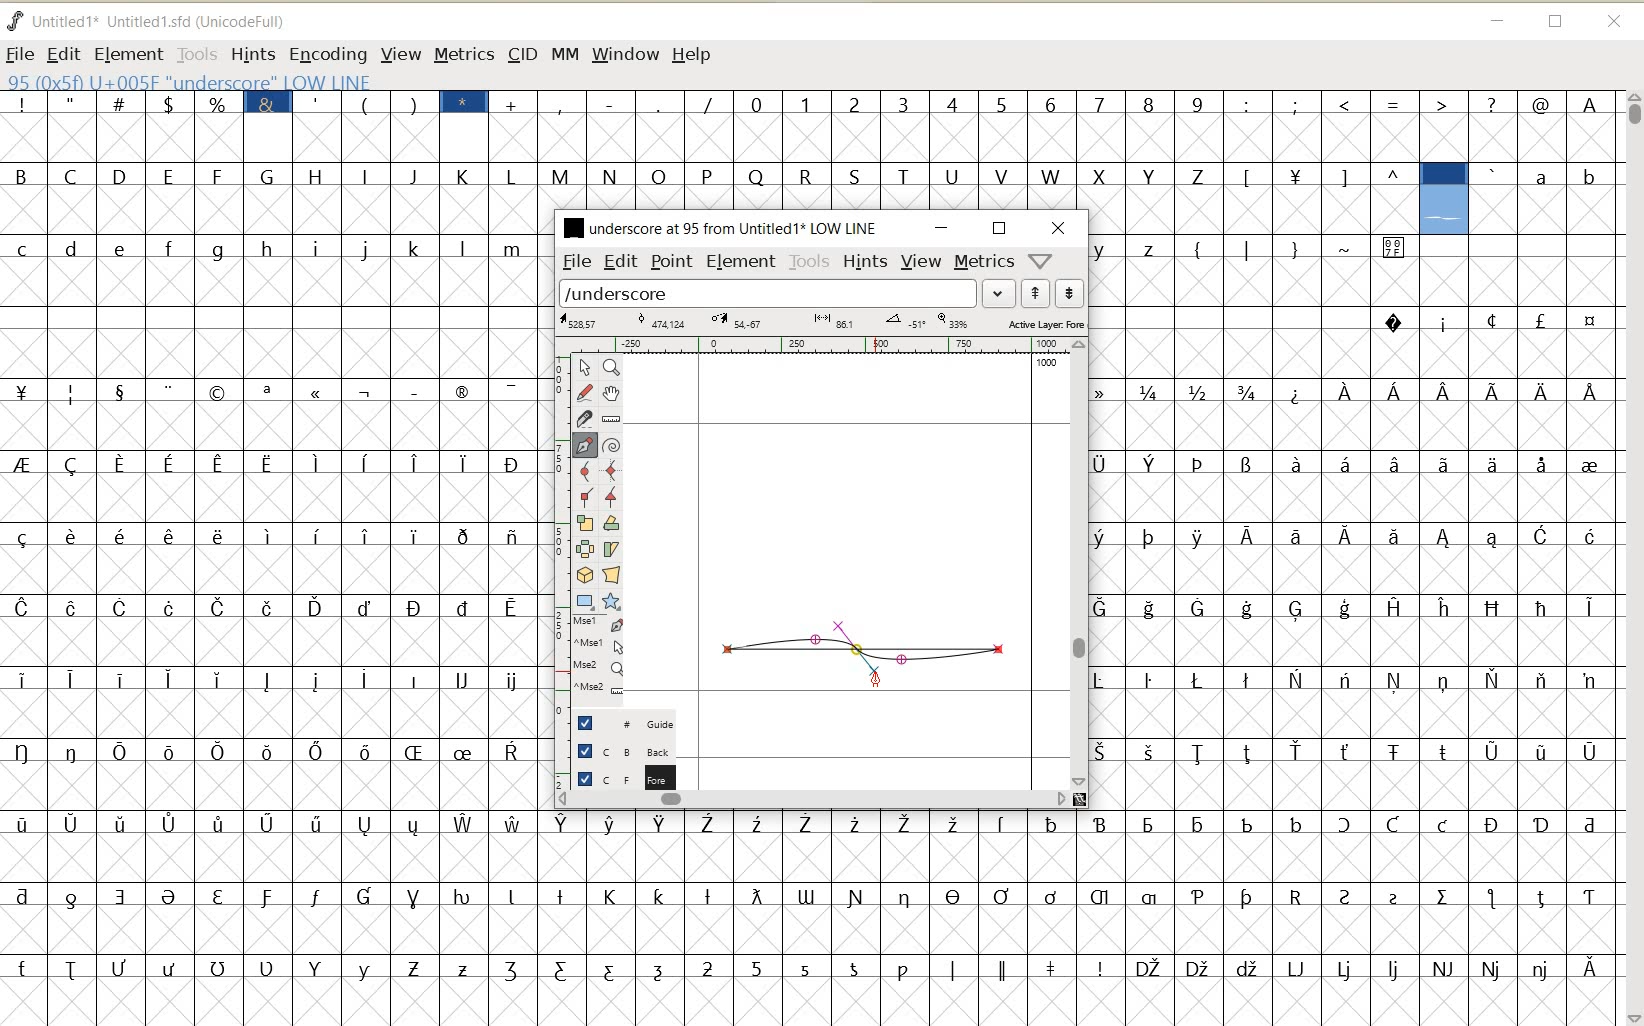  Describe the element at coordinates (768, 292) in the screenshot. I see `load word list` at that location.